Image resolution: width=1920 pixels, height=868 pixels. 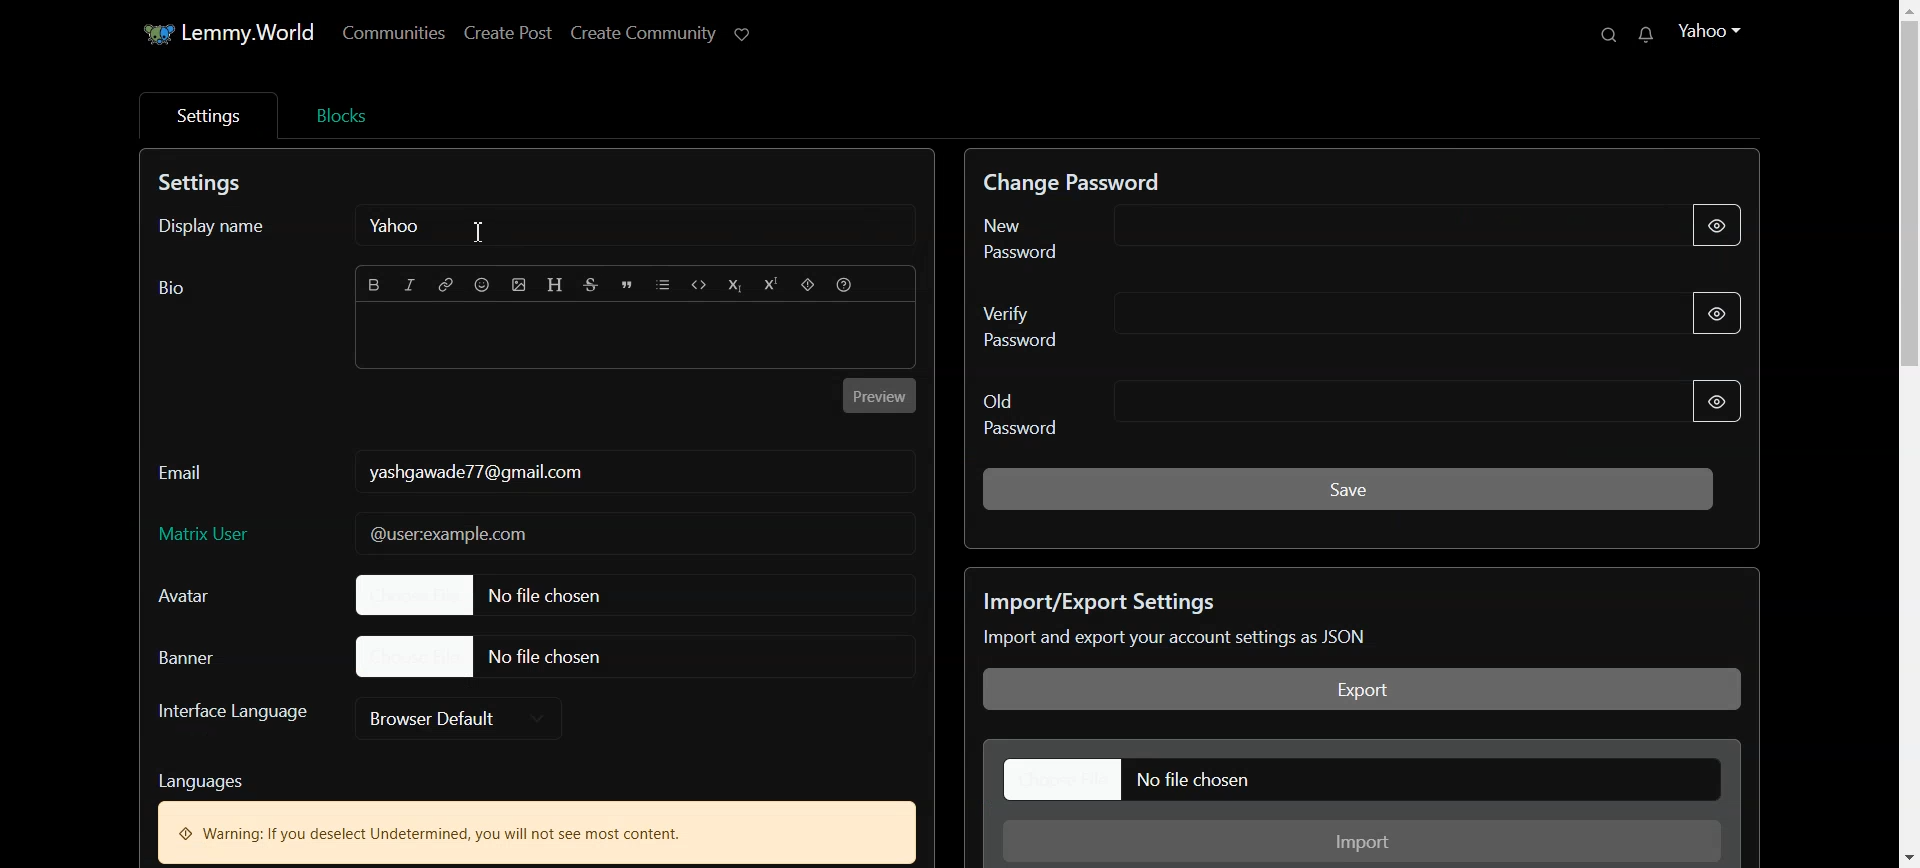 I want to click on , so click(x=397, y=230).